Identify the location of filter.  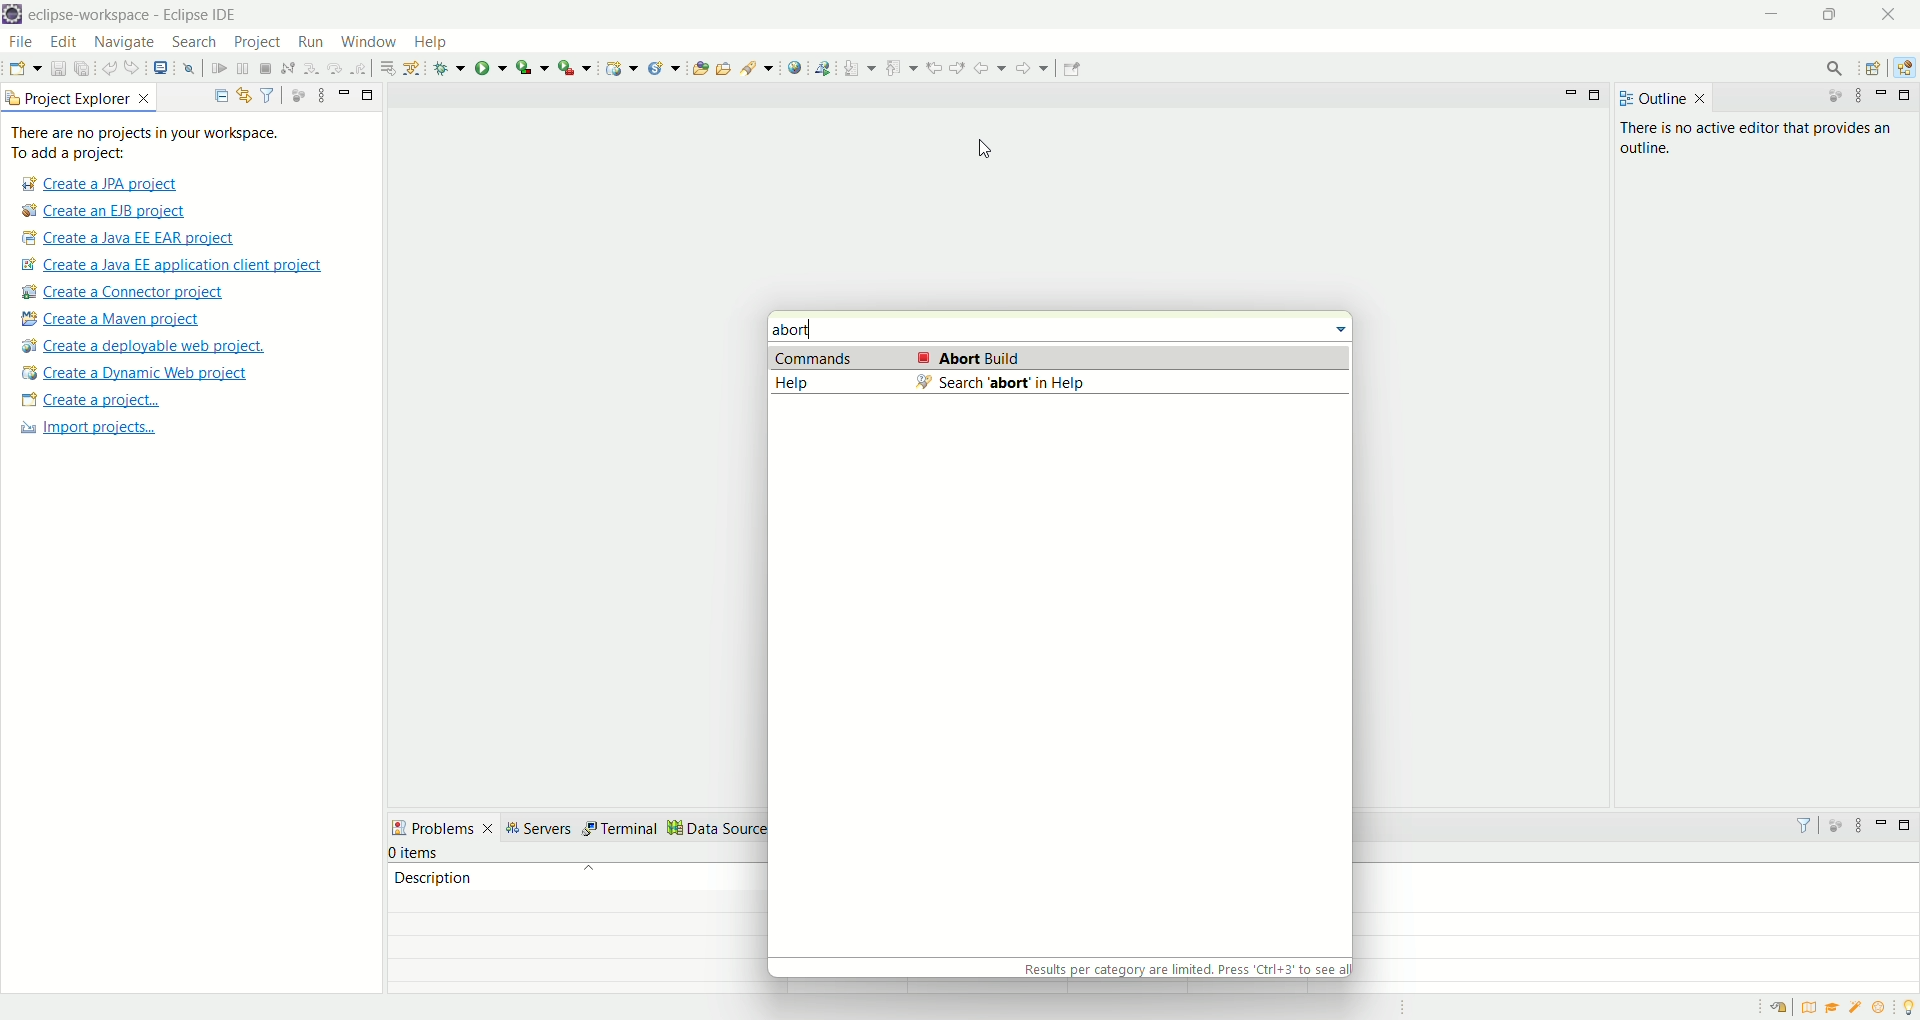
(1805, 827).